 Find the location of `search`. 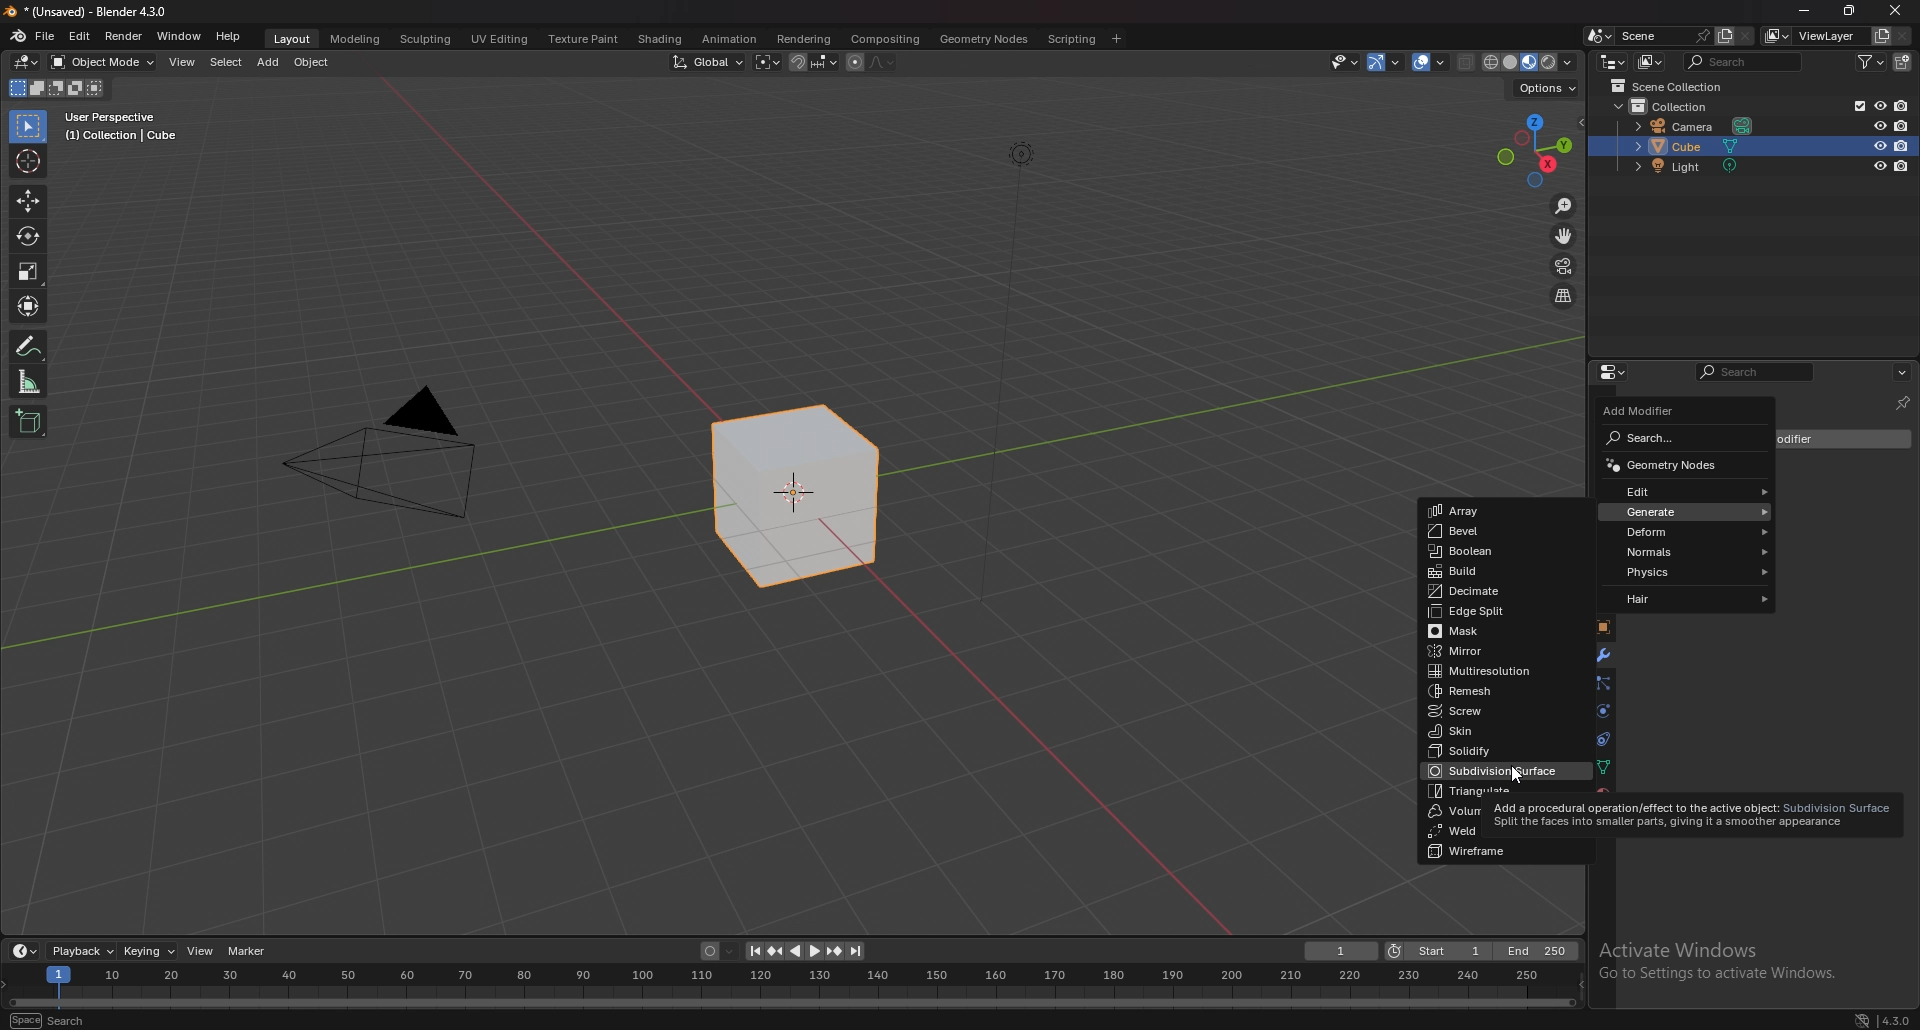

search is located at coordinates (1742, 62).